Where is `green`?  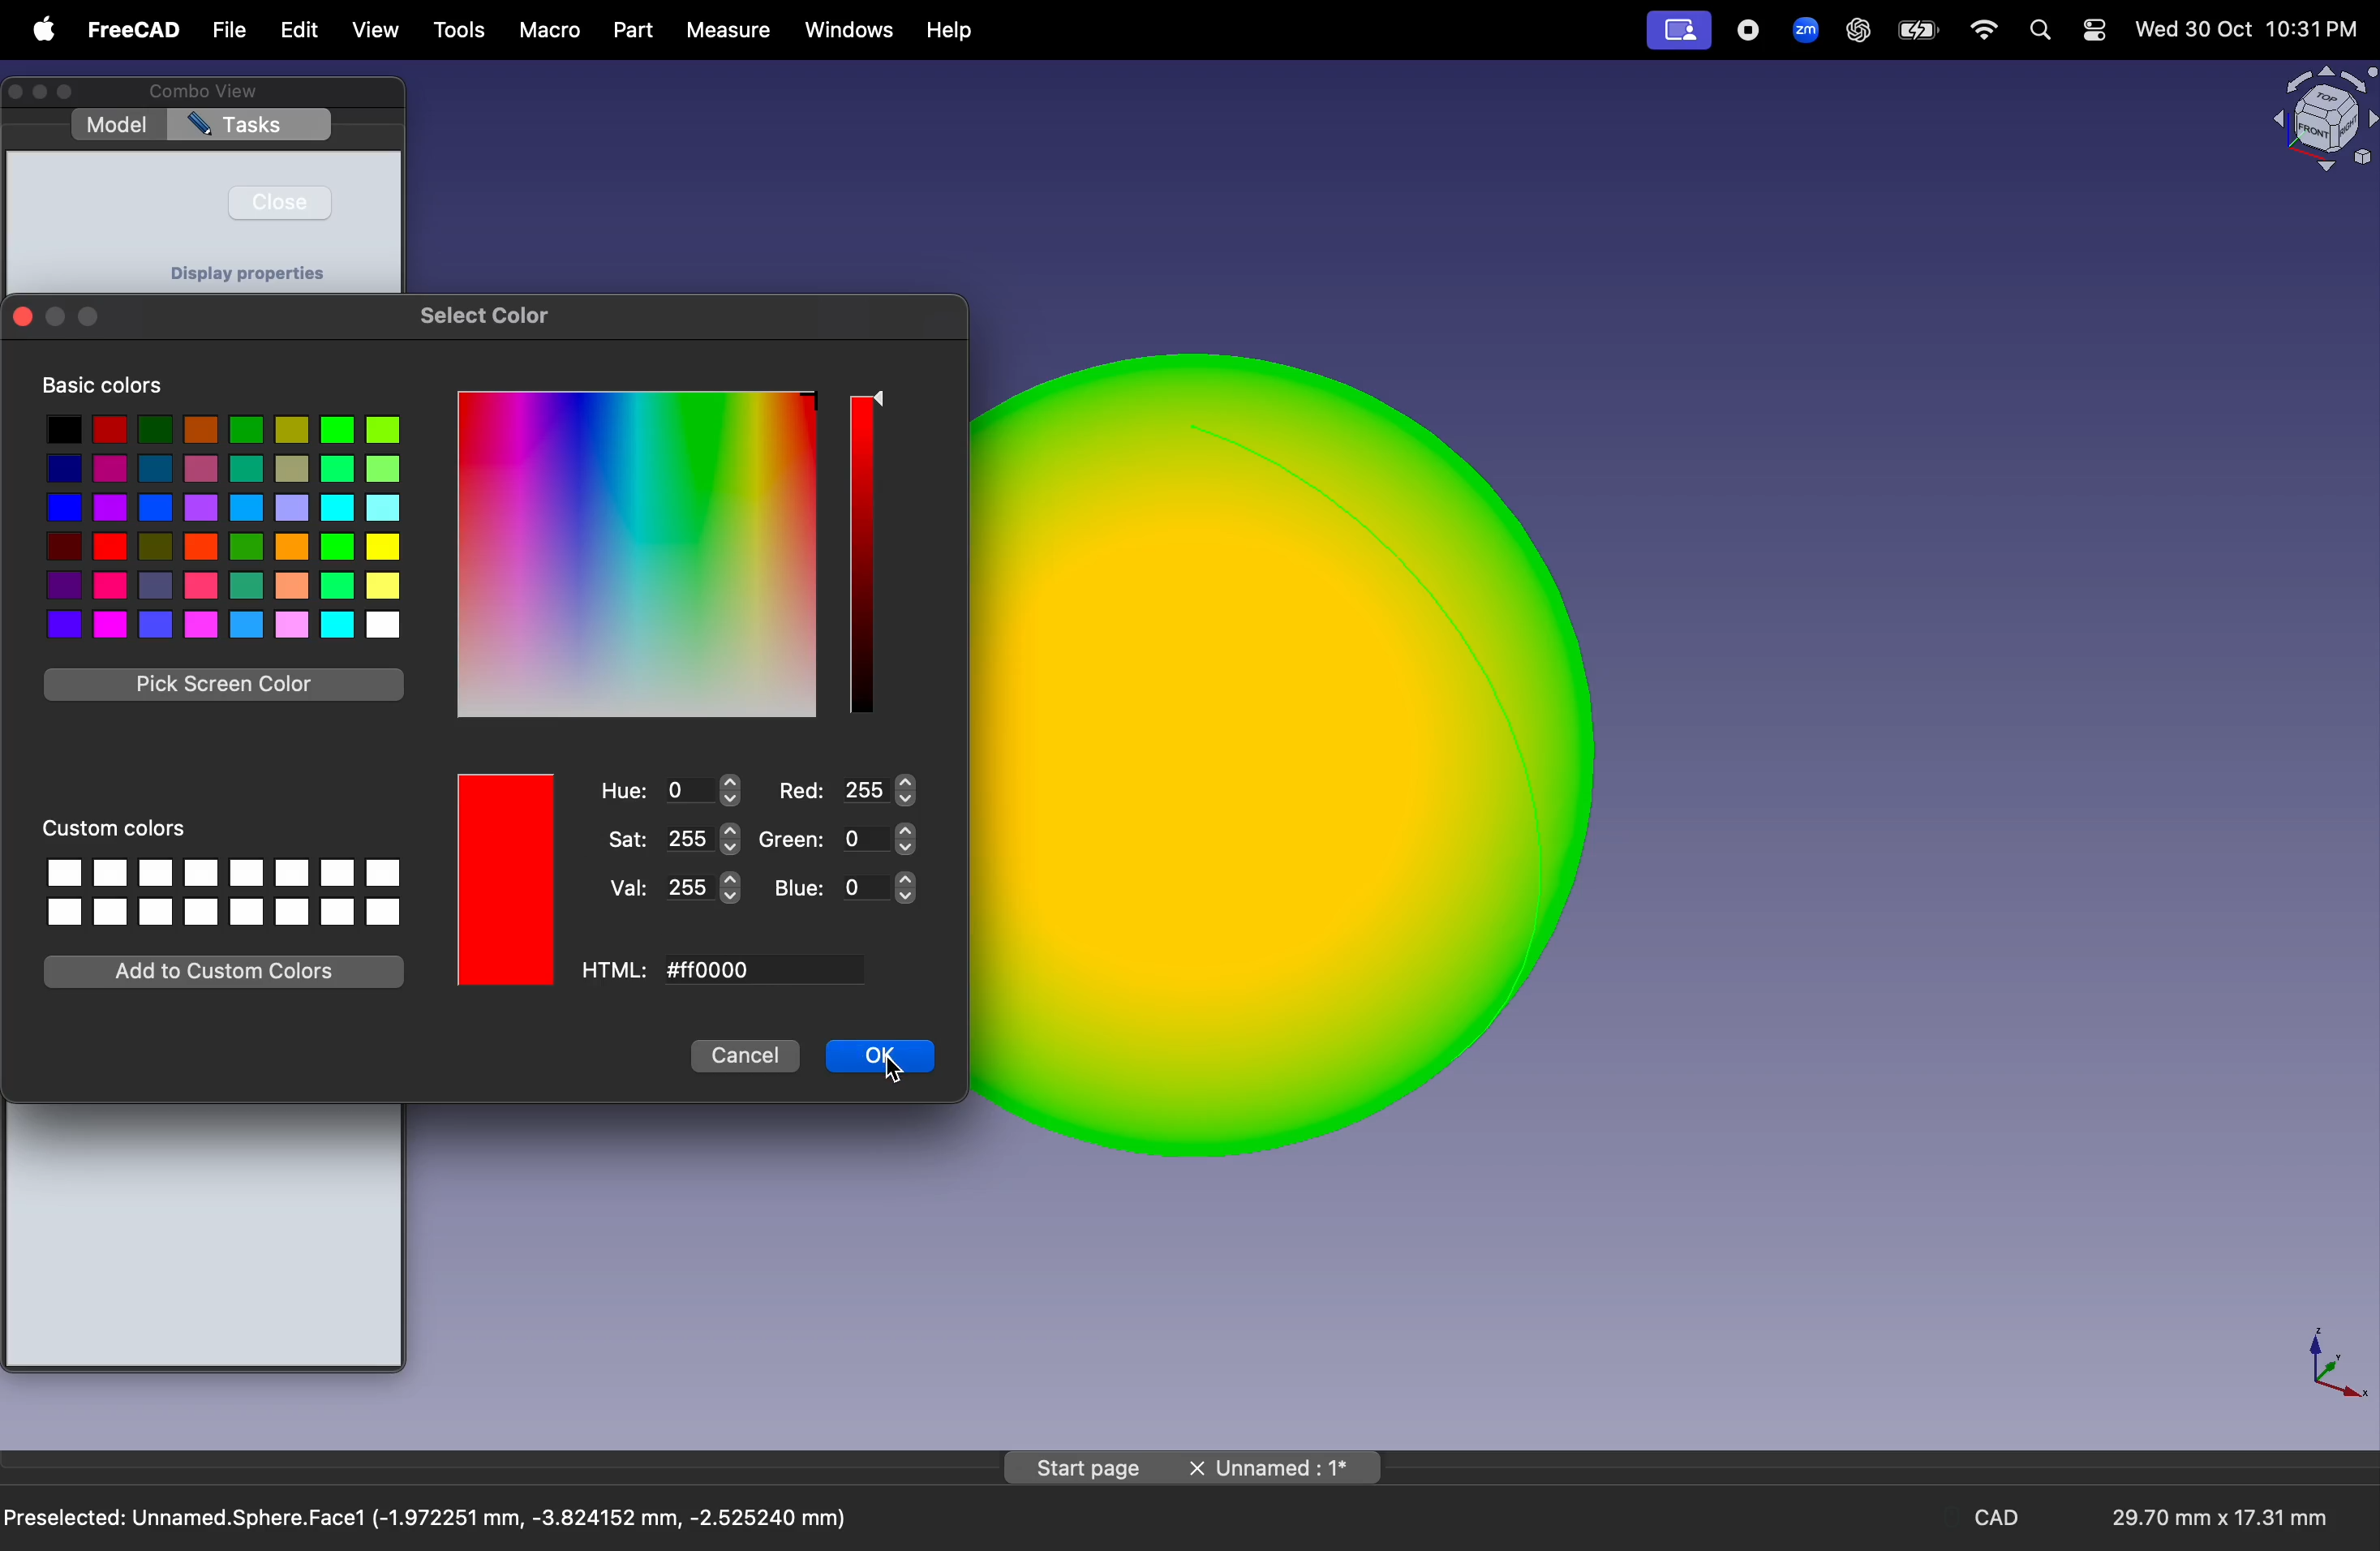
green is located at coordinates (836, 840).